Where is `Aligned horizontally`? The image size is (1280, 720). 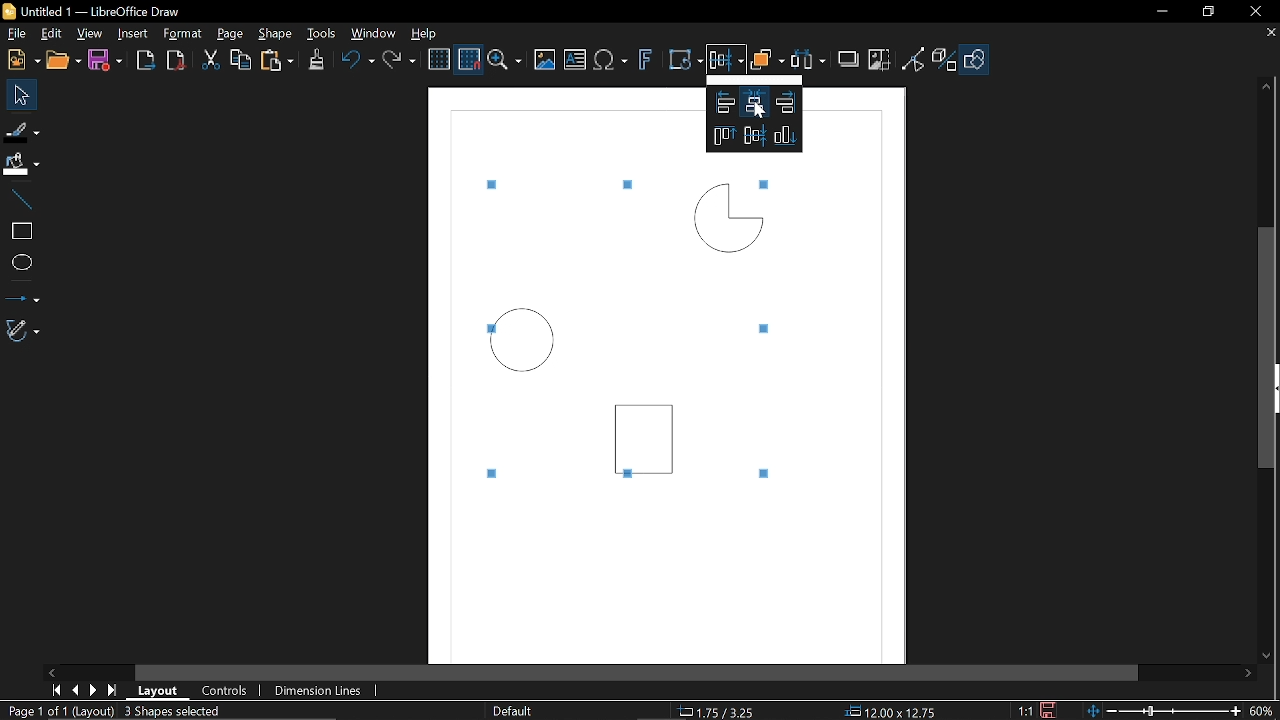 Aligned horizontally is located at coordinates (752, 135).